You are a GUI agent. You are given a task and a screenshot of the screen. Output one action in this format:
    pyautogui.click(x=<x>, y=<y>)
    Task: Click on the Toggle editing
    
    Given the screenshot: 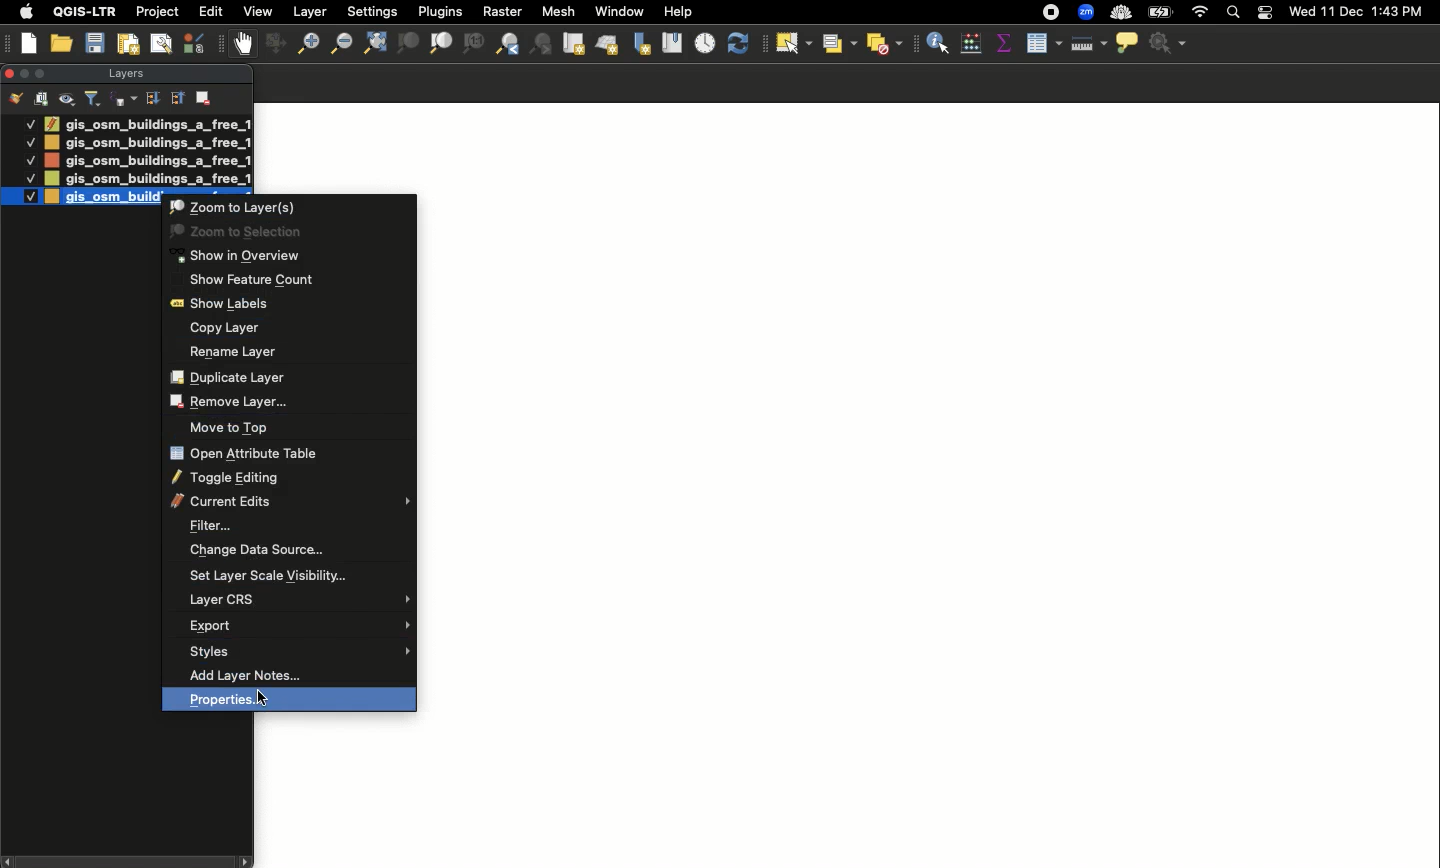 What is the action you would take?
    pyautogui.click(x=284, y=477)
    